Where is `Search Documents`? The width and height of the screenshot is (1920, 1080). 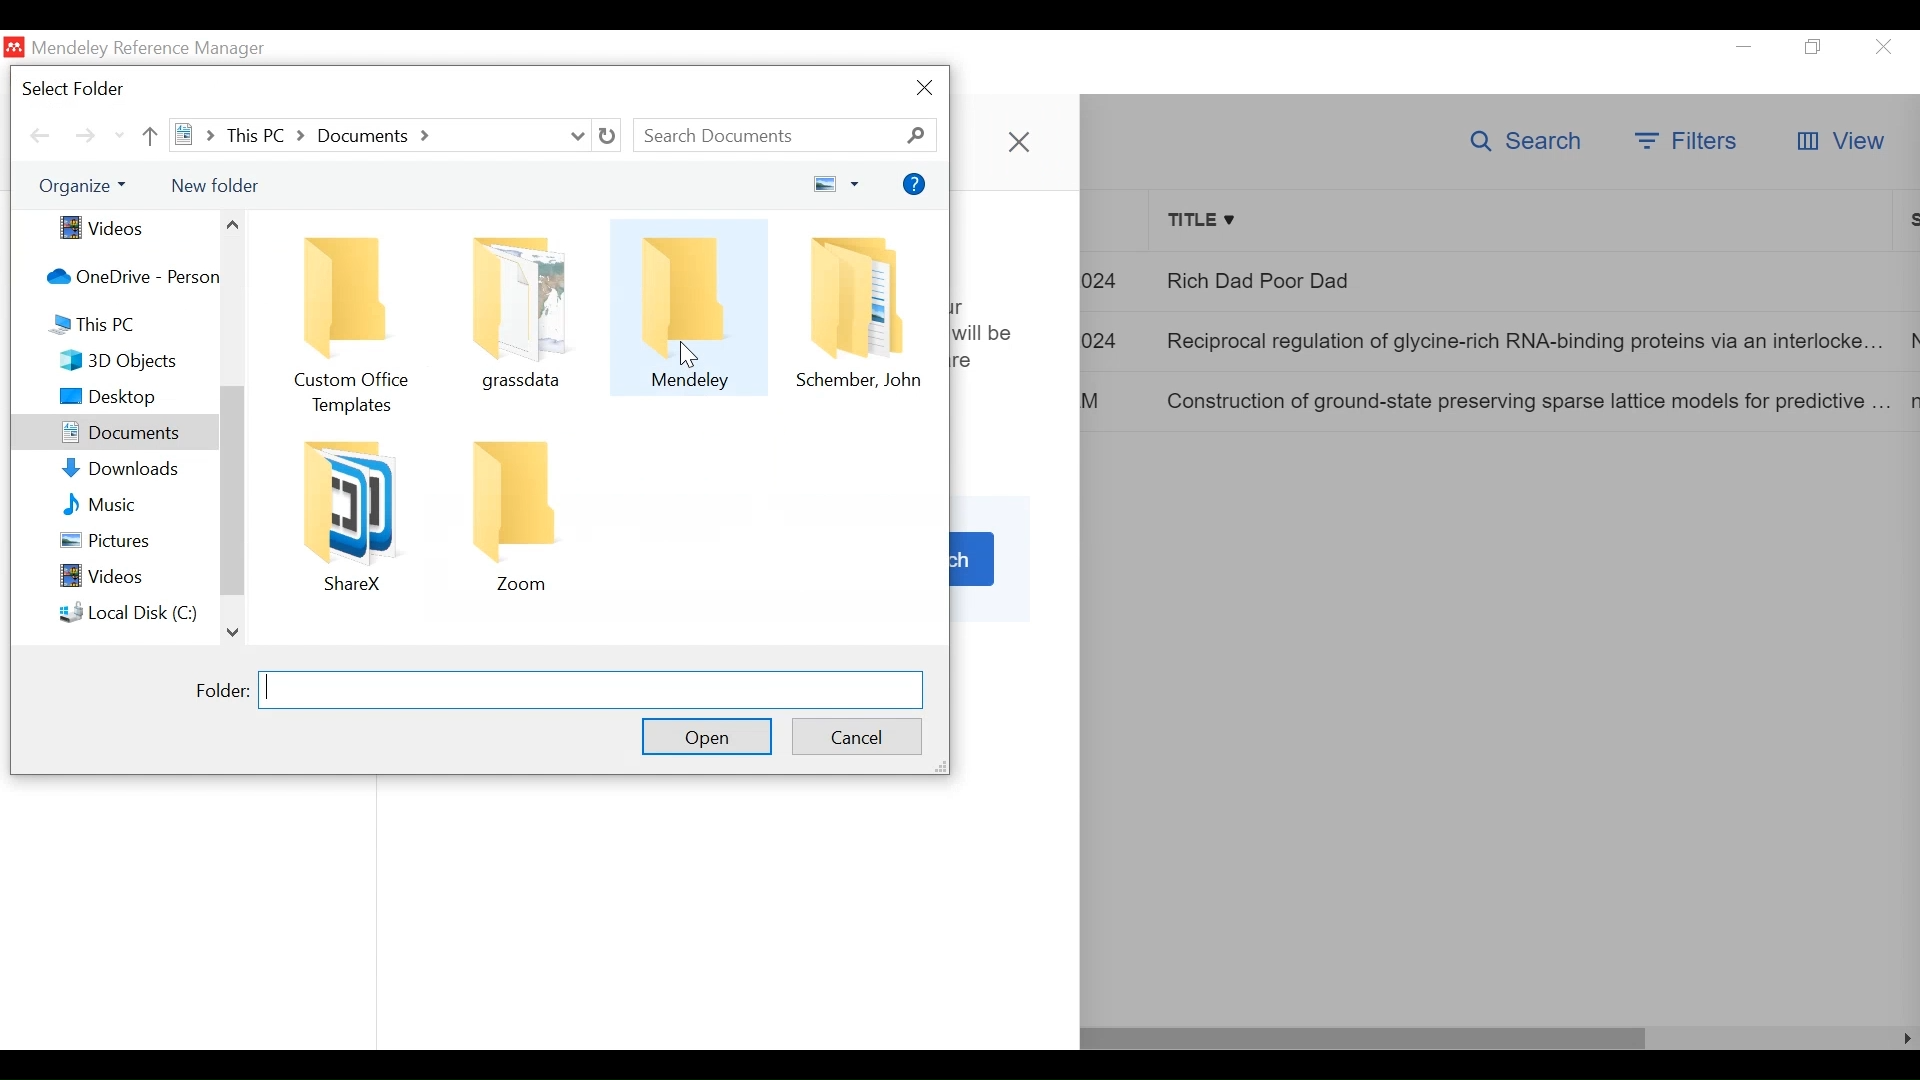 Search Documents is located at coordinates (784, 136).